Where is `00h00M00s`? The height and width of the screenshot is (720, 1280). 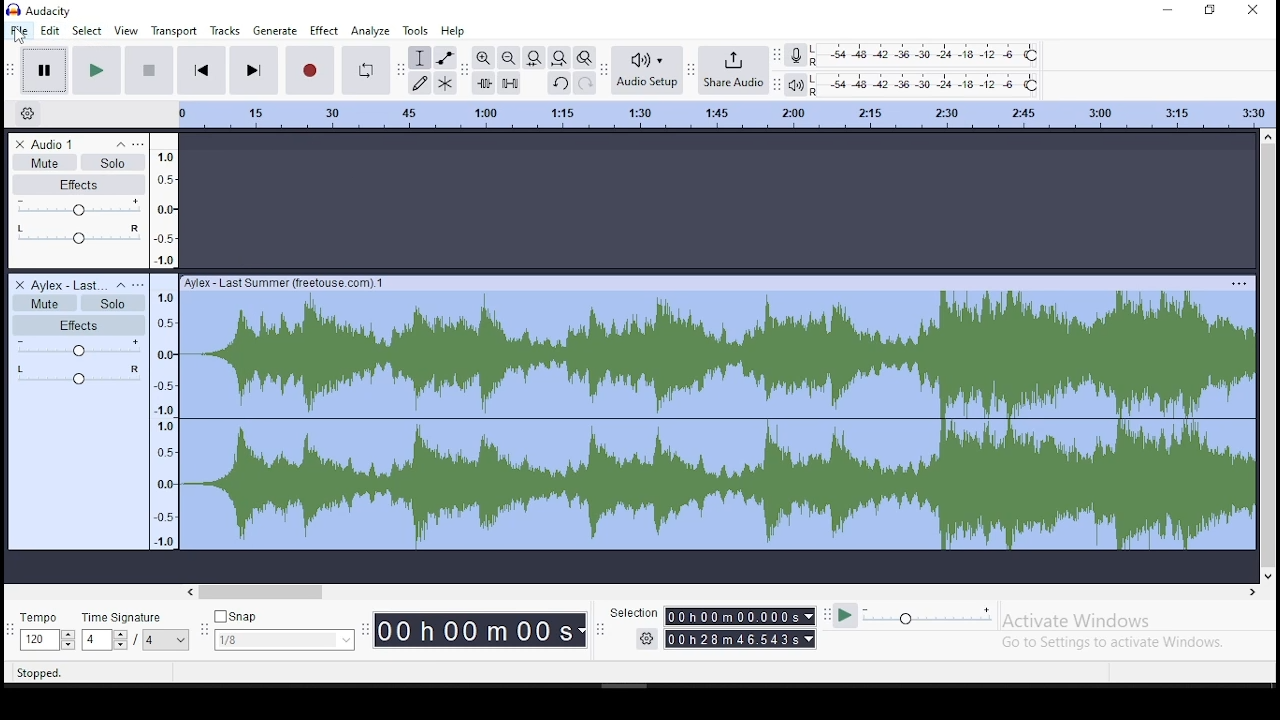
00h00M00s is located at coordinates (480, 632).